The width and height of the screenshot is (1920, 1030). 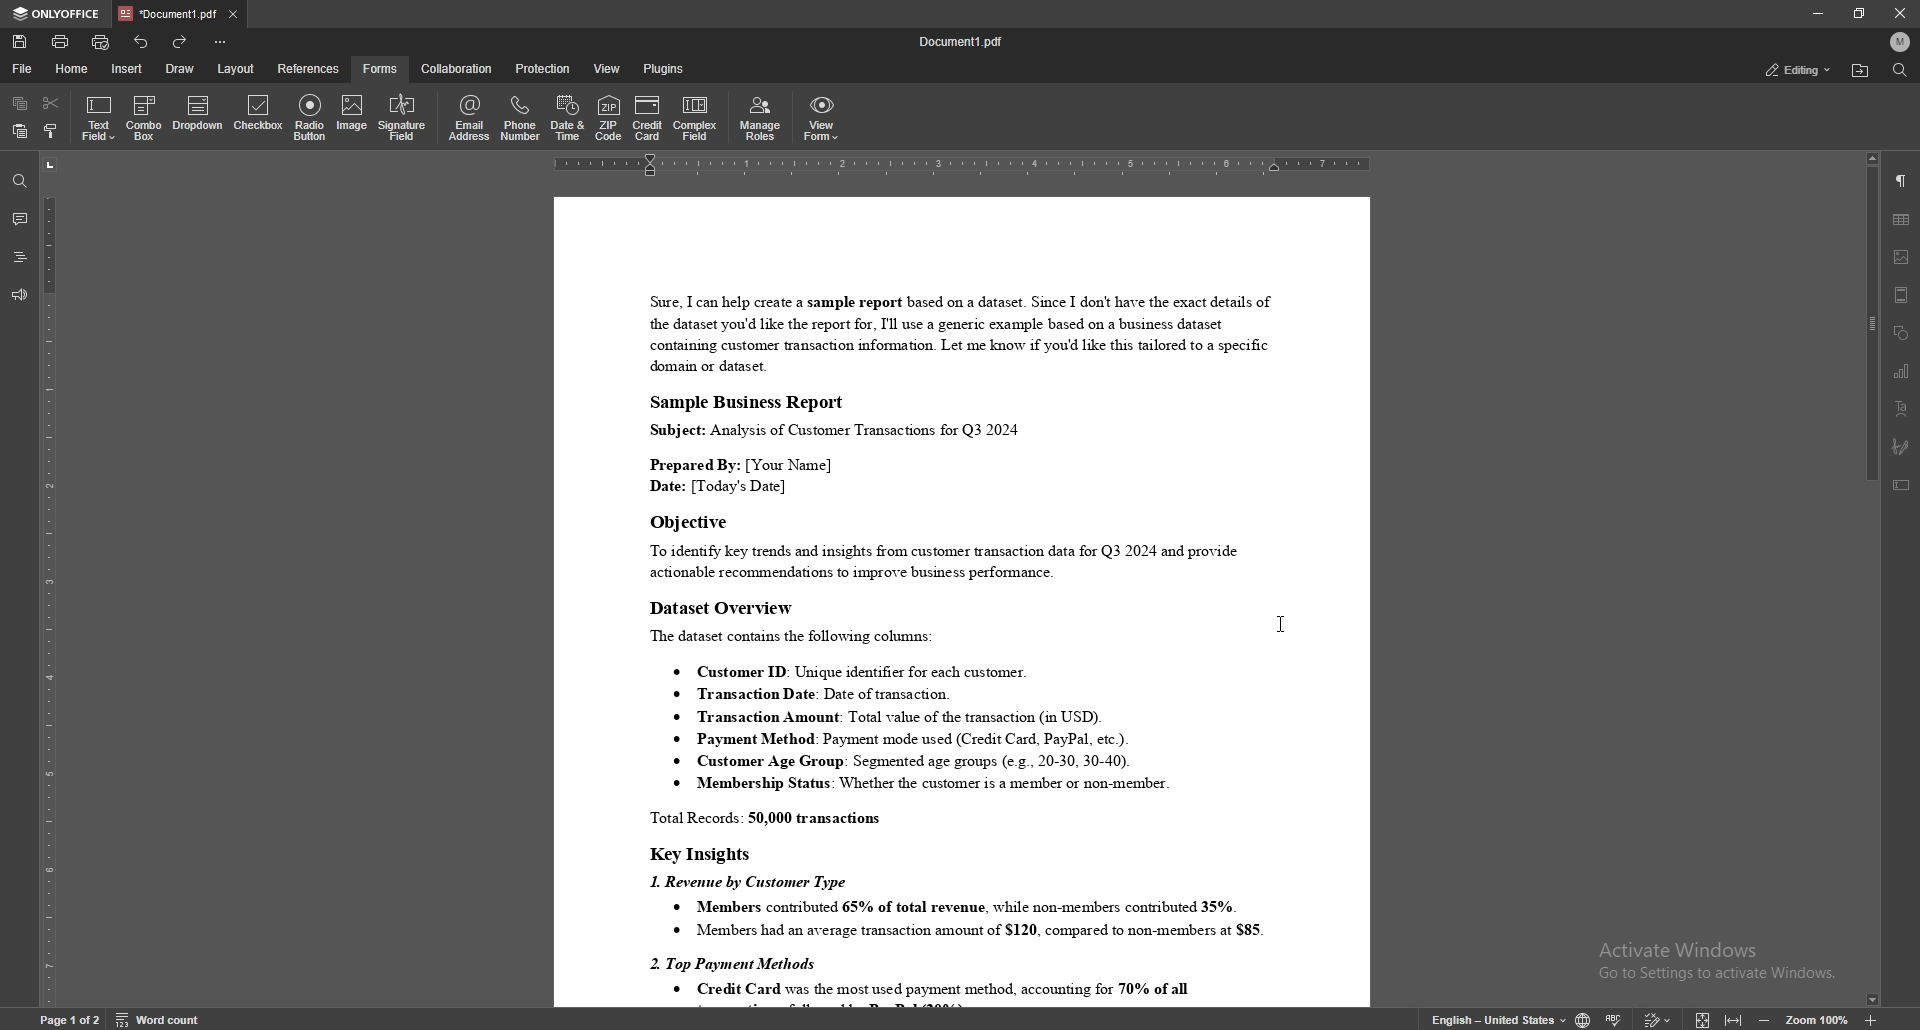 I want to click on image, so click(x=350, y=115).